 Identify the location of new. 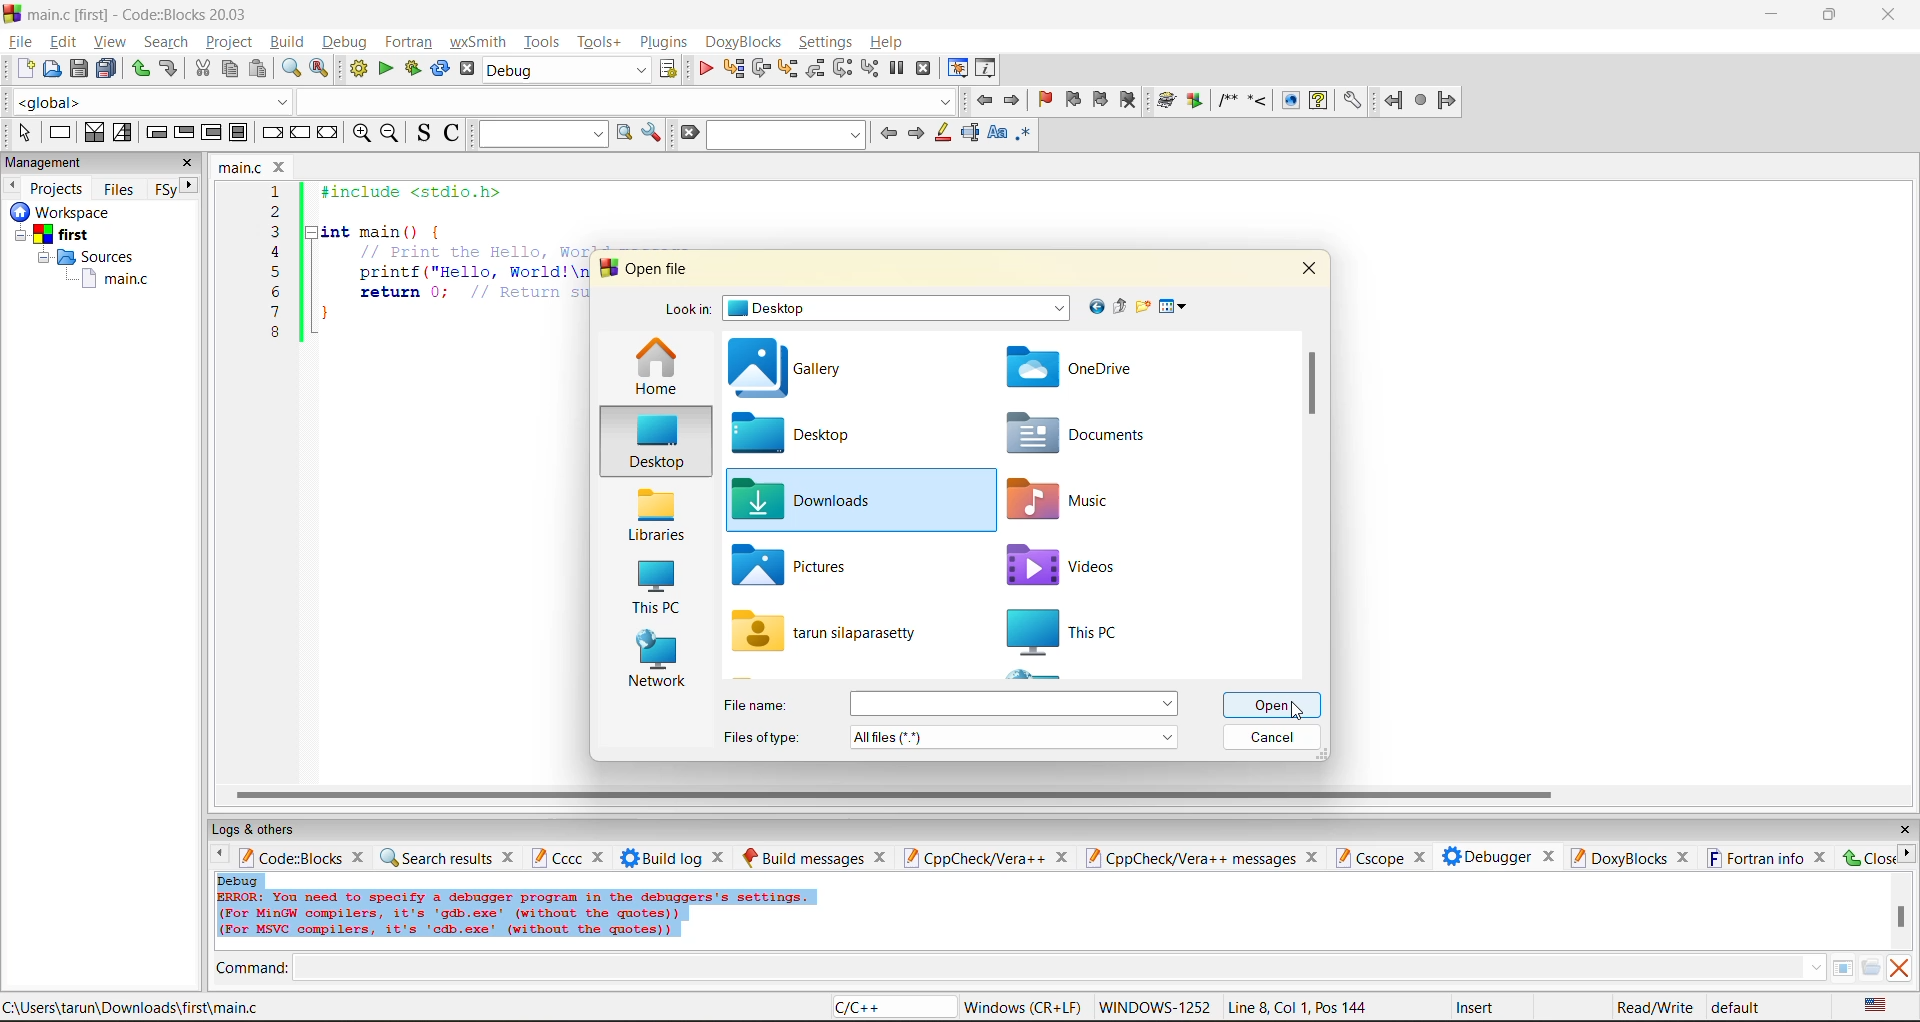
(26, 68).